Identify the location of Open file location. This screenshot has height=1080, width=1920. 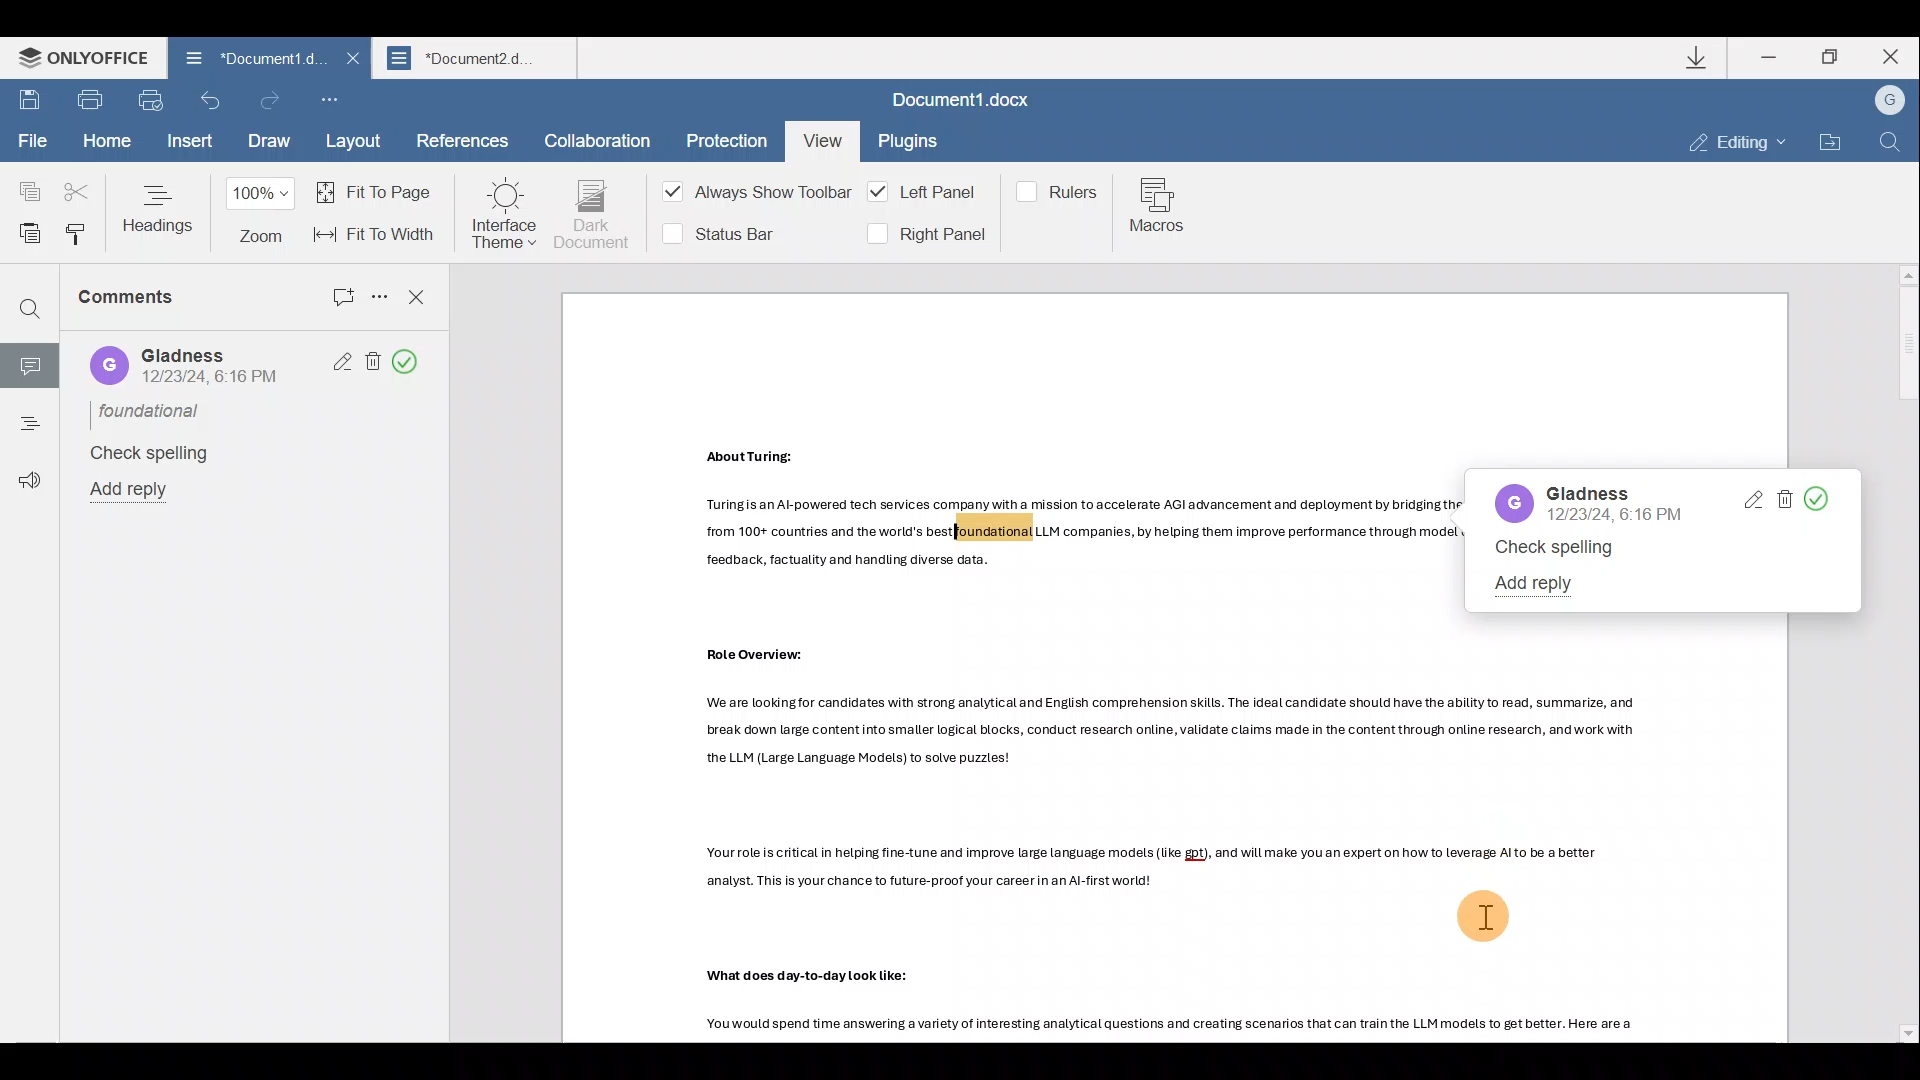
(1828, 142).